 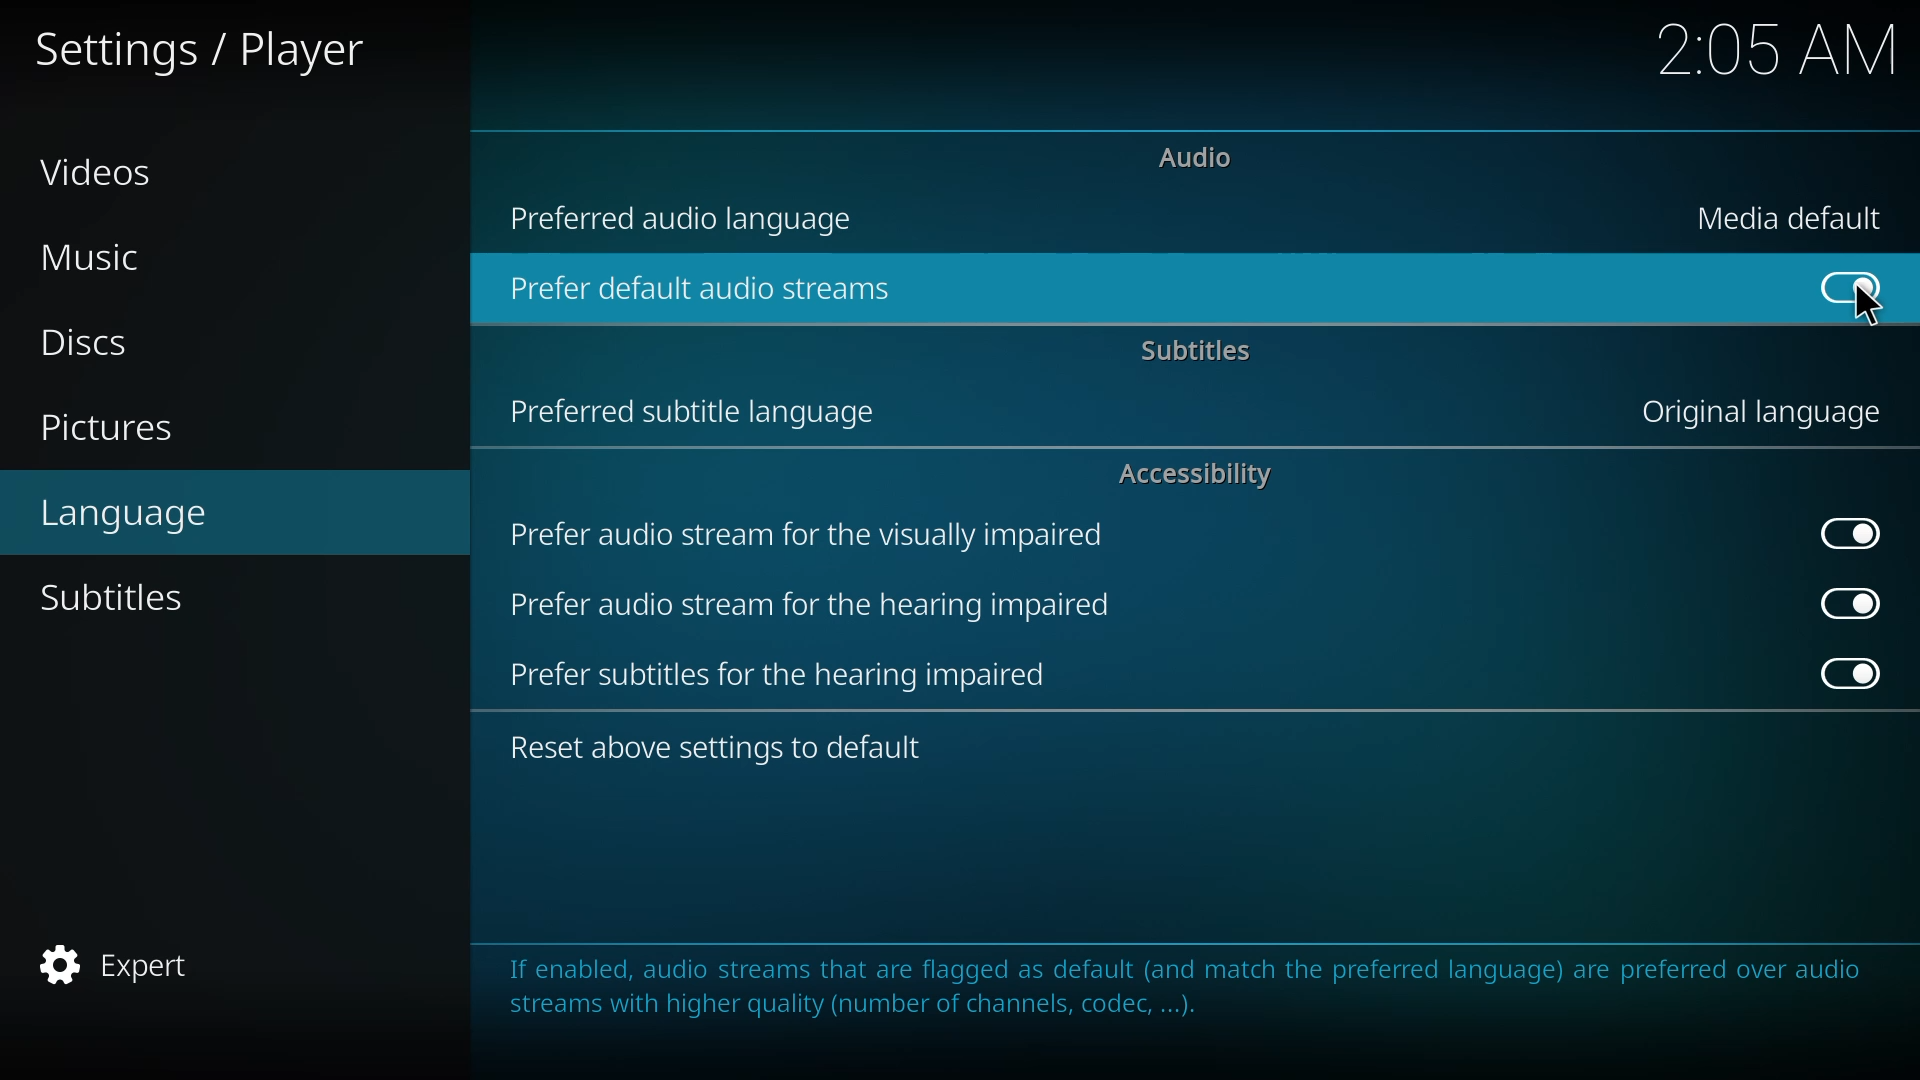 What do you see at coordinates (1758, 414) in the screenshot?
I see `original language` at bounding box center [1758, 414].